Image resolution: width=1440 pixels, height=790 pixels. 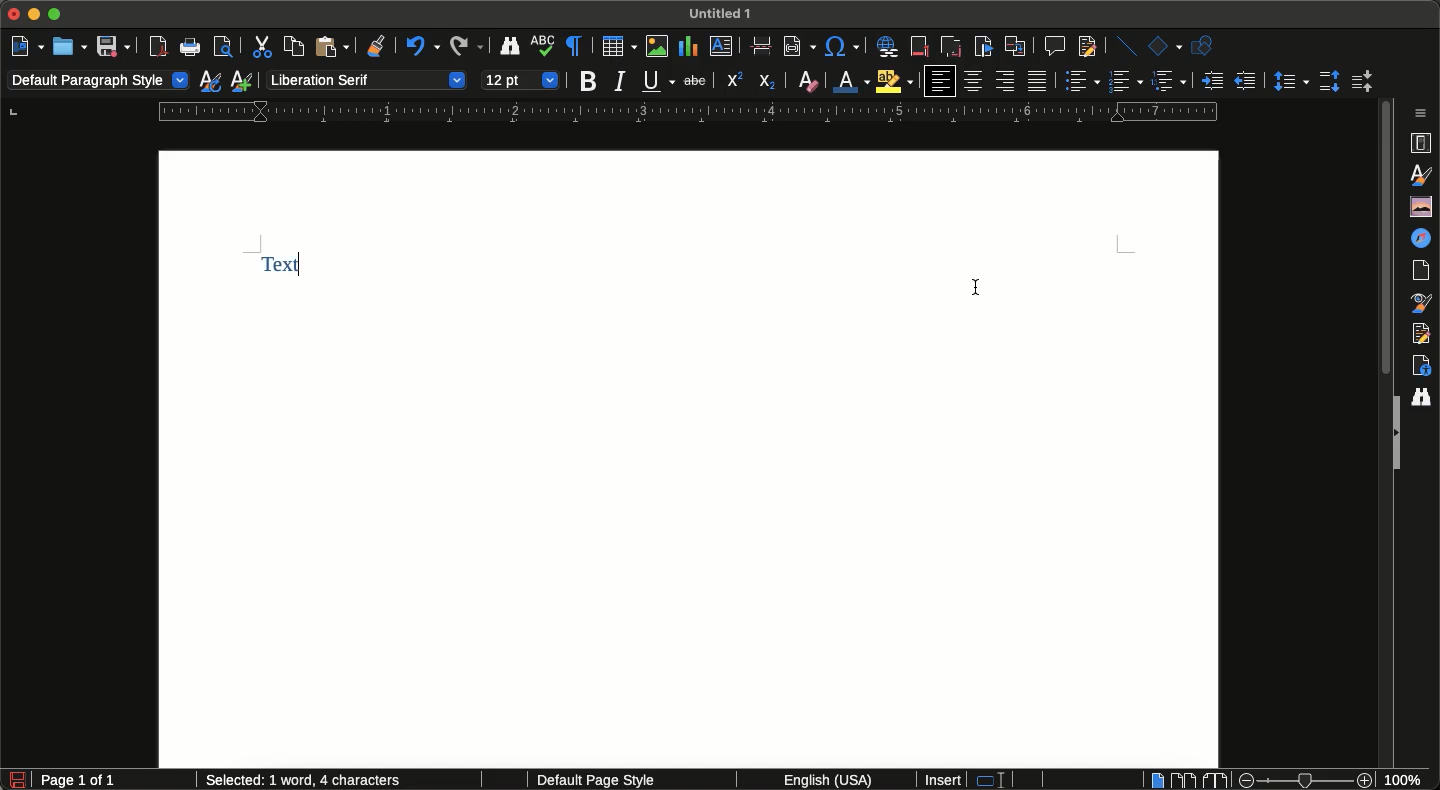 What do you see at coordinates (1360, 83) in the screenshot?
I see `Decrease paragraph spacing` at bounding box center [1360, 83].